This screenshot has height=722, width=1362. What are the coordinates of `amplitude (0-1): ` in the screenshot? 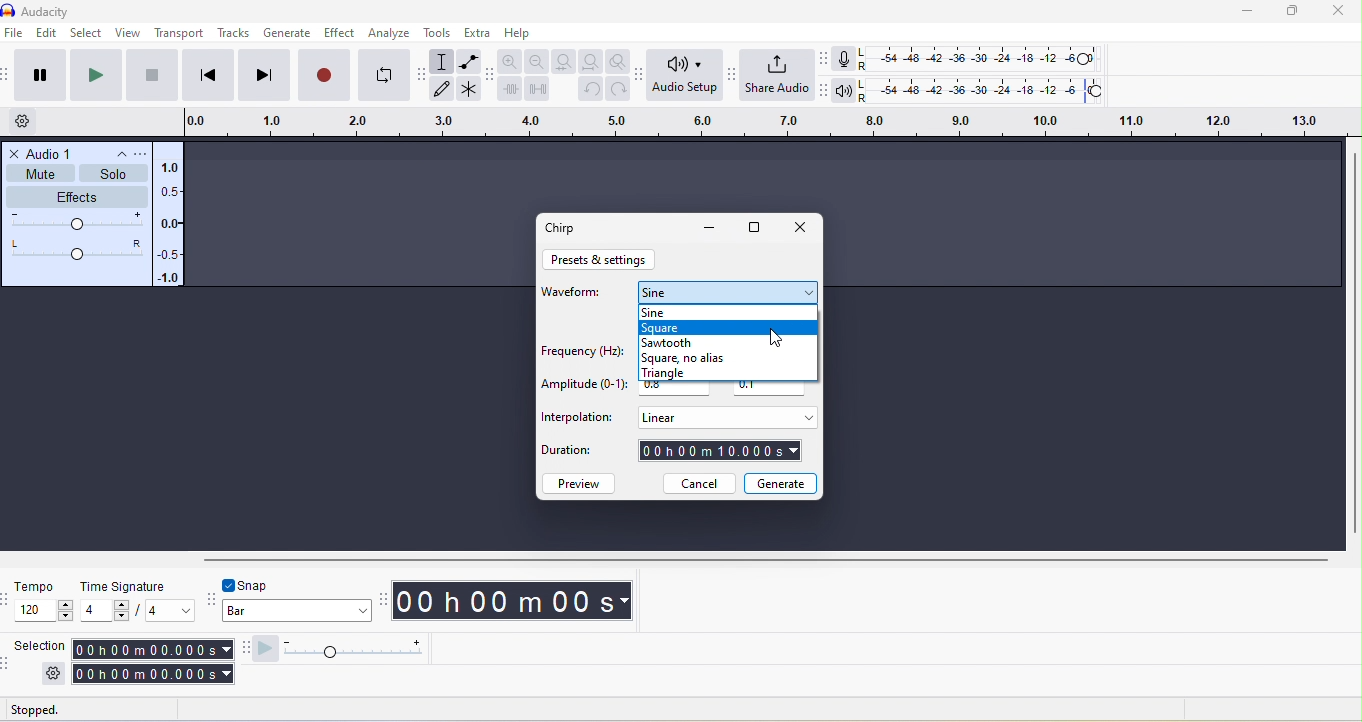 It's located at (584, 386).